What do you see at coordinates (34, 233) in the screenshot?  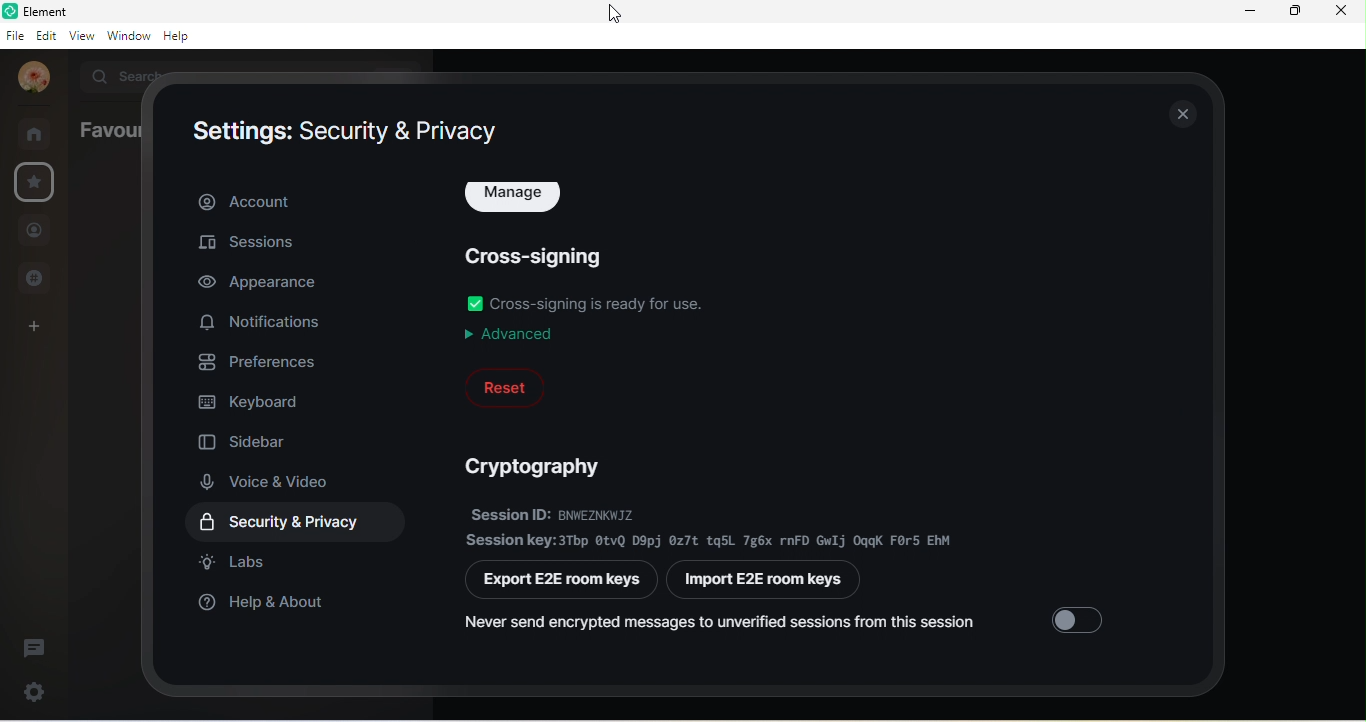 I see `people` at bounding box center [34, 233].